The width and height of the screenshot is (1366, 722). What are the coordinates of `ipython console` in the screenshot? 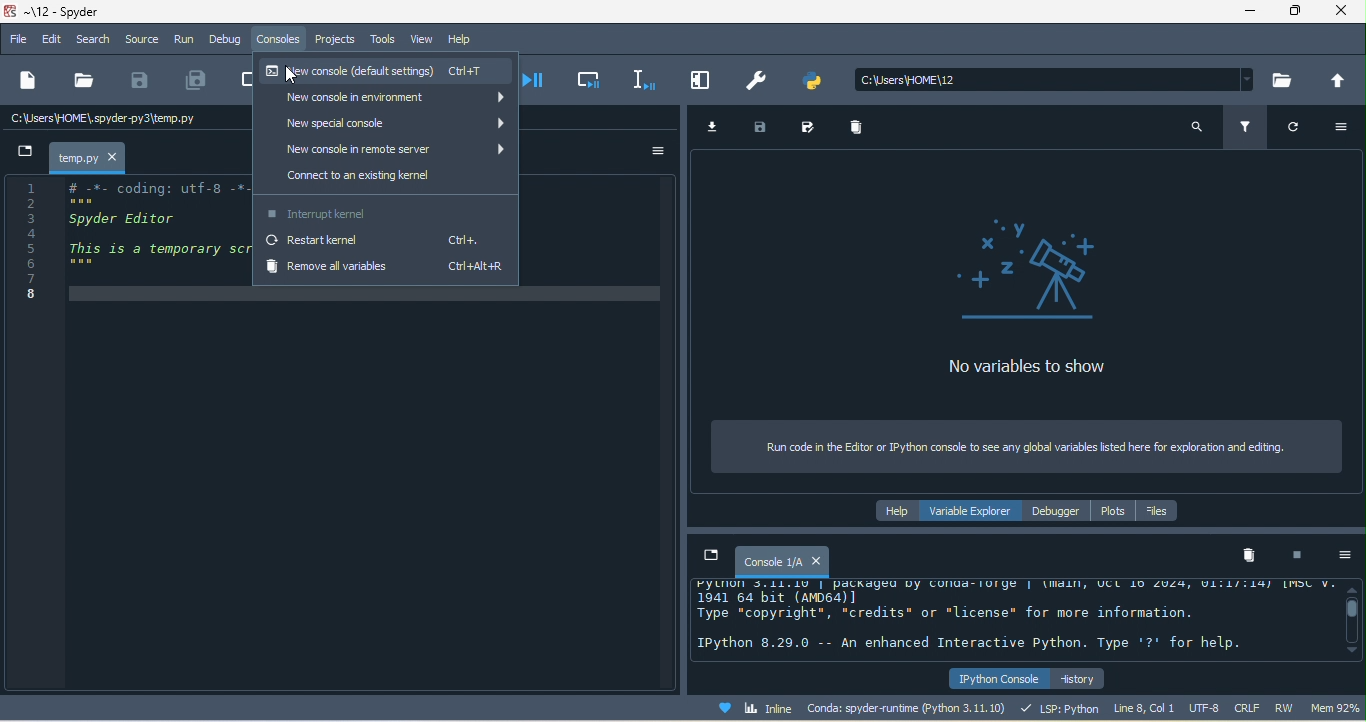 It's located at (996, 676).